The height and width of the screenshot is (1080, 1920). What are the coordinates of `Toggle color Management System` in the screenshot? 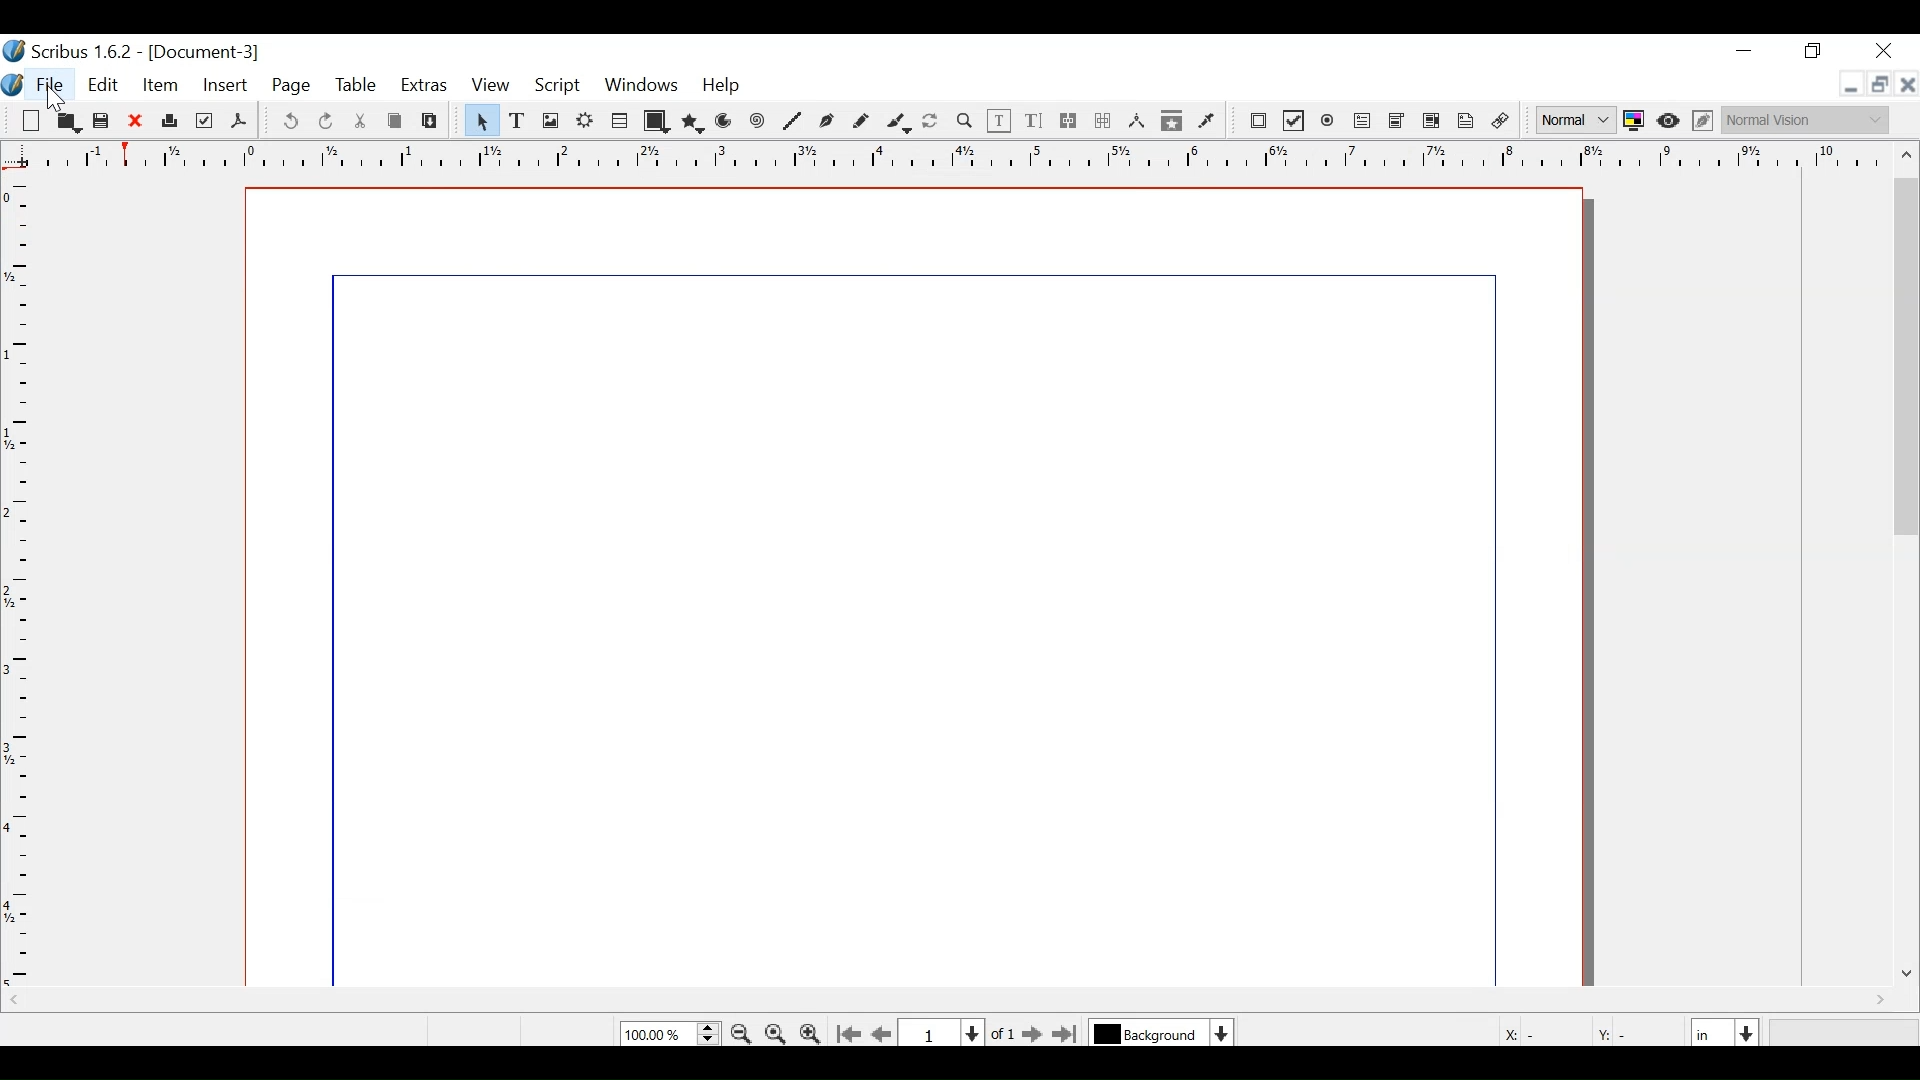 It's located at (1634, 122).